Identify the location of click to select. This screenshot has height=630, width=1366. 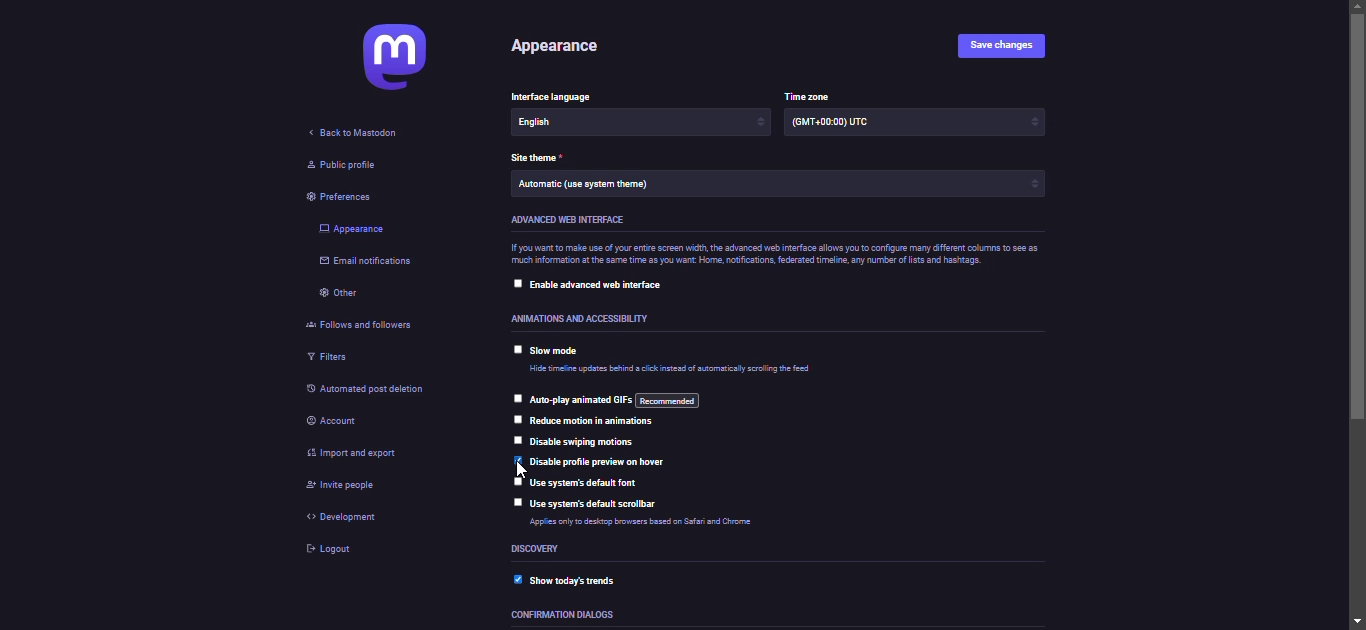
(516, 480).